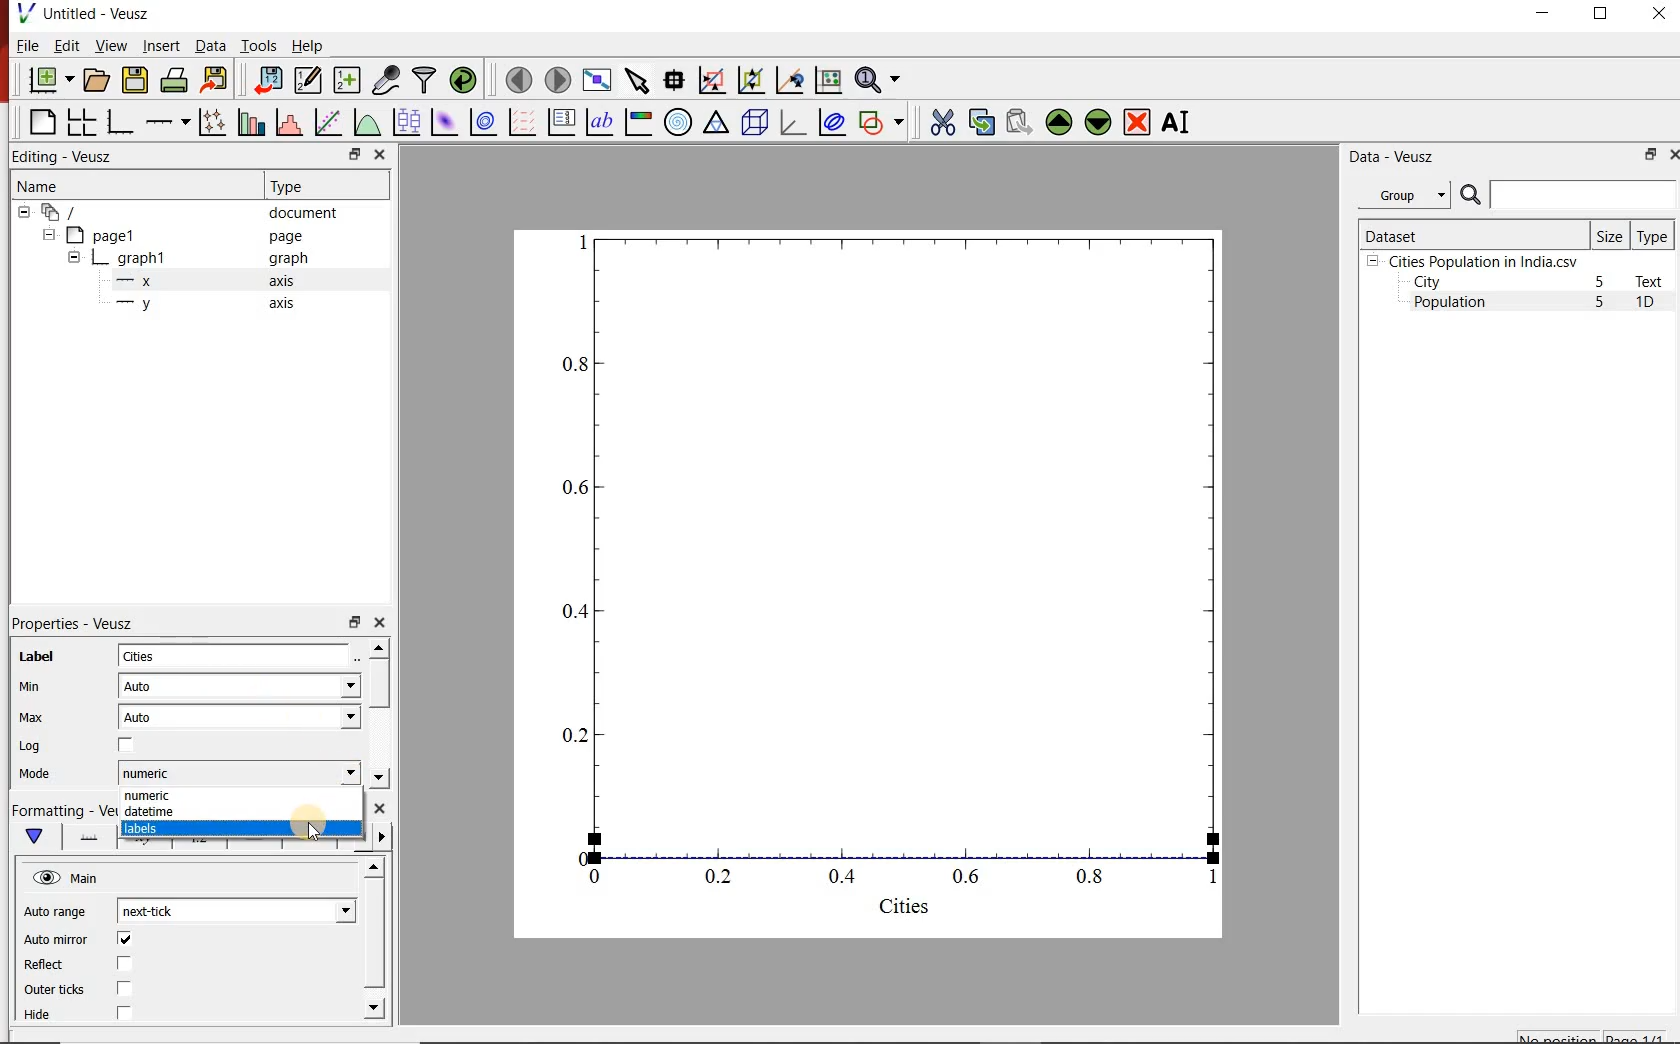 The width and height of the screenshot is (1680, 1044). I want to click on Auto, so click(239, 717).